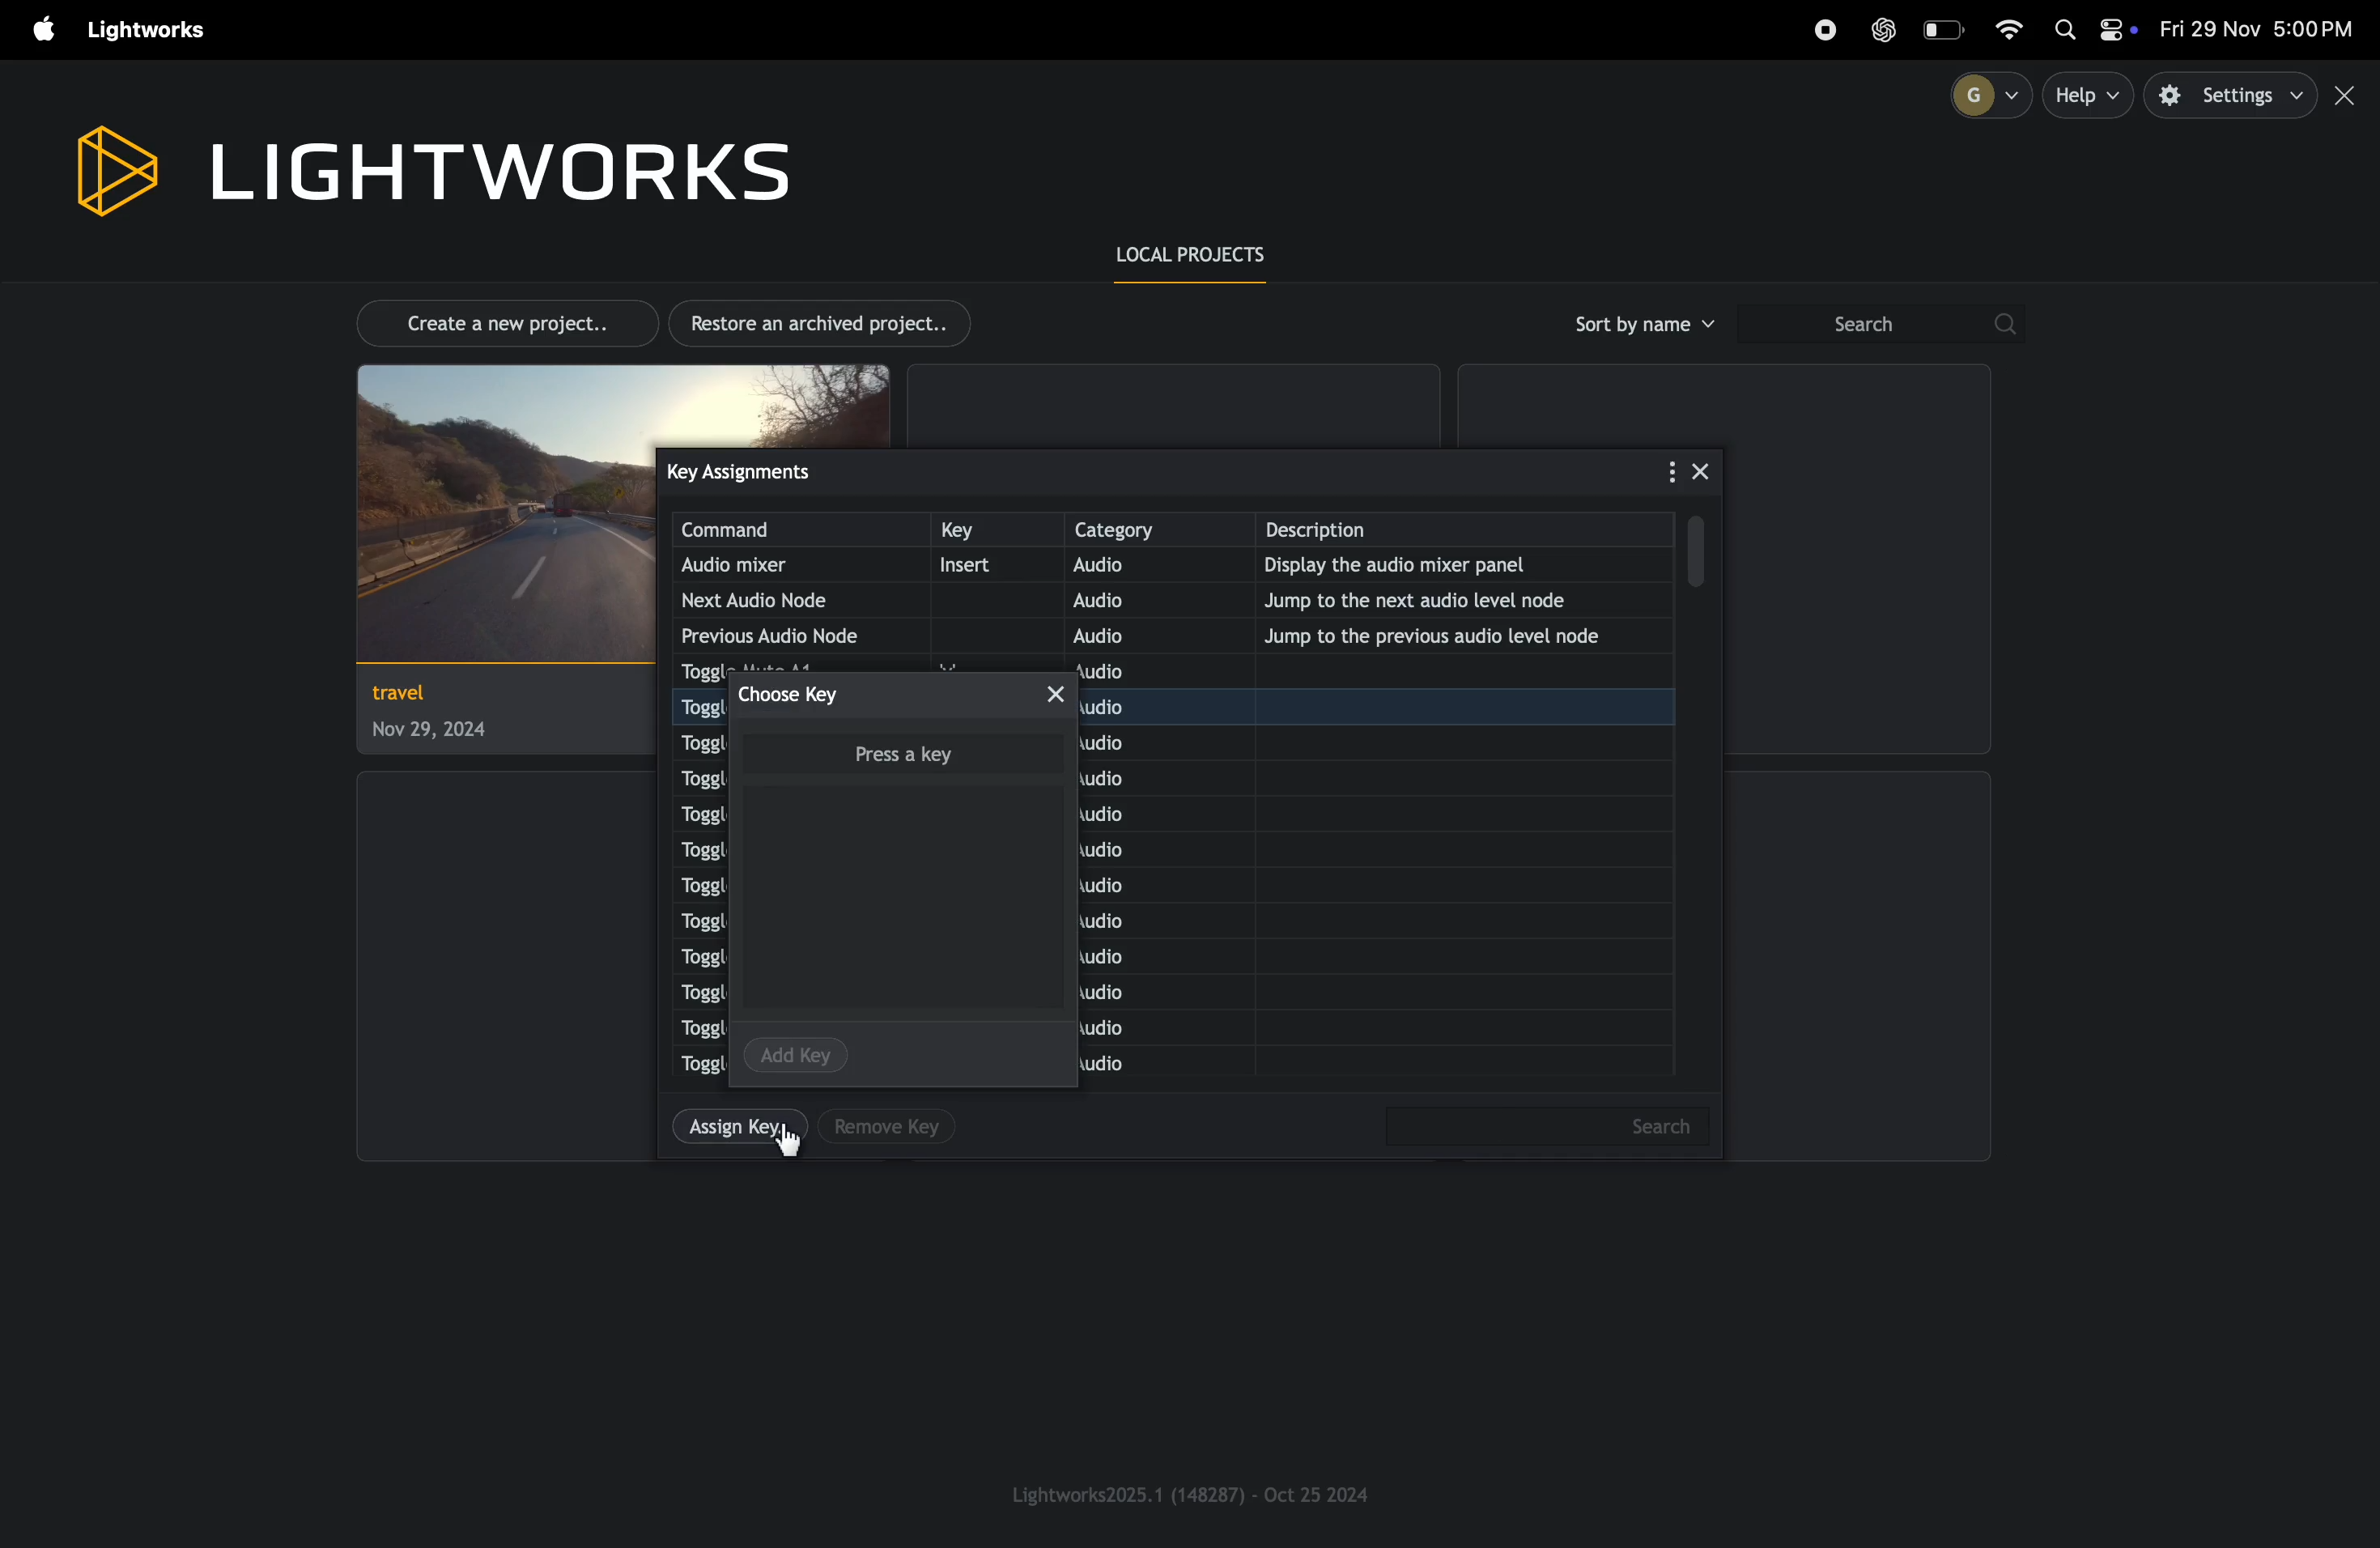 The image size is (2380, 1548). I want to click on display the audio mixer panel, so click(1451, 568).